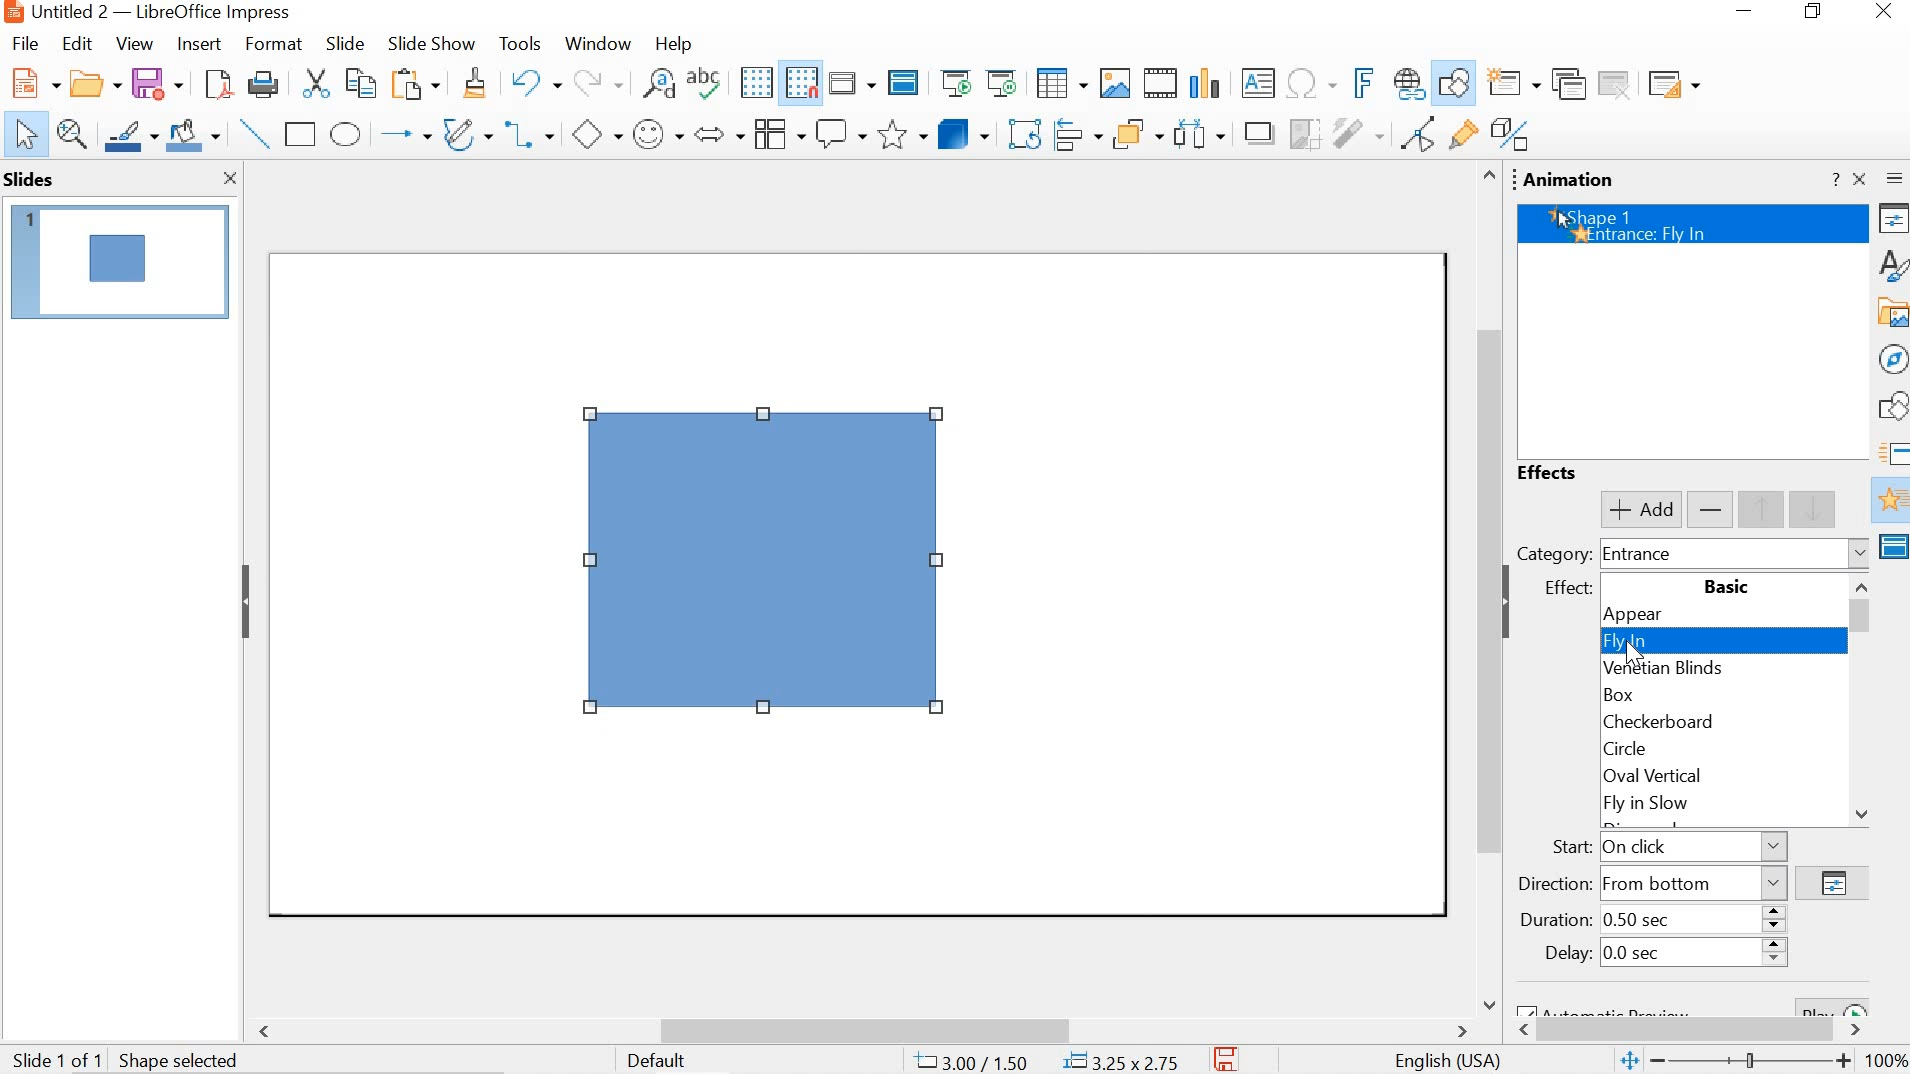 The image size is (1910, 1074). Describe the element at coordinates (1649, 918) in the screenshot. I see `duration` at that location.